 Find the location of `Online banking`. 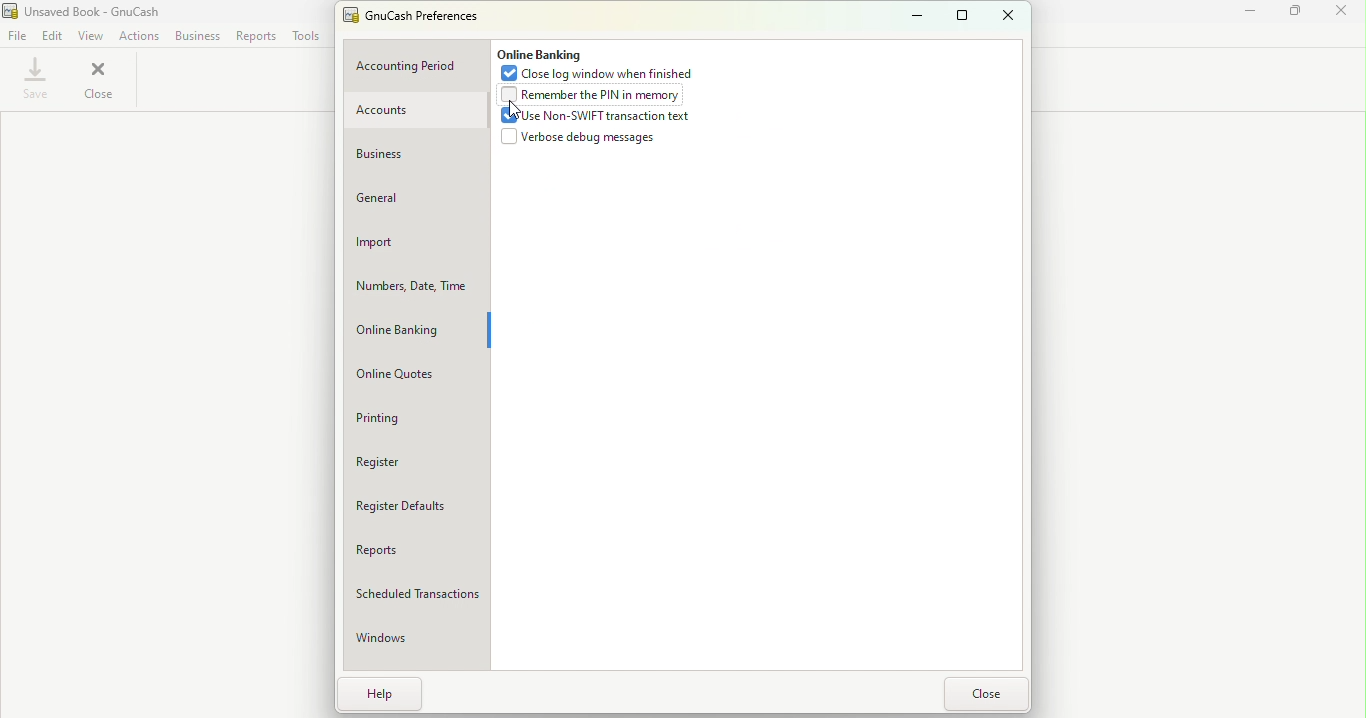

Online banking is located at coordinates (540, 55).